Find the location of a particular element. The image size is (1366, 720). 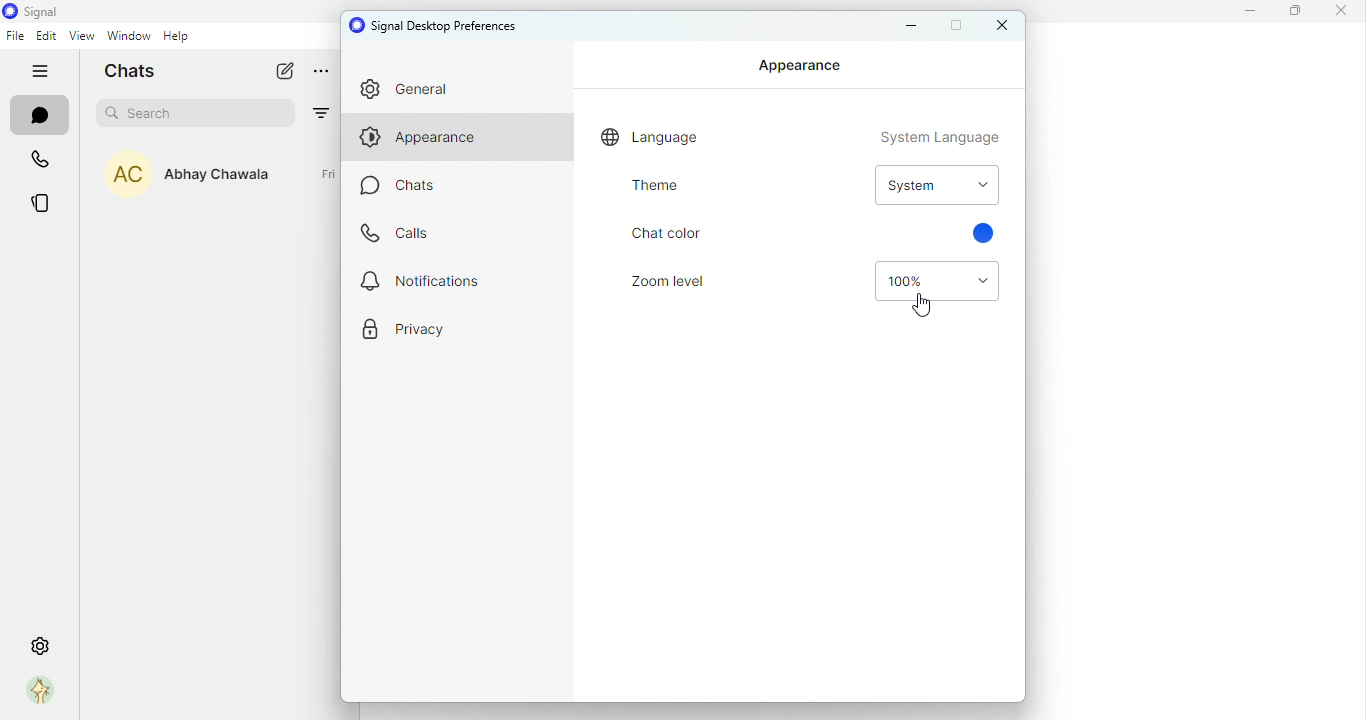

Cursor is located at coordinates (921, 308).